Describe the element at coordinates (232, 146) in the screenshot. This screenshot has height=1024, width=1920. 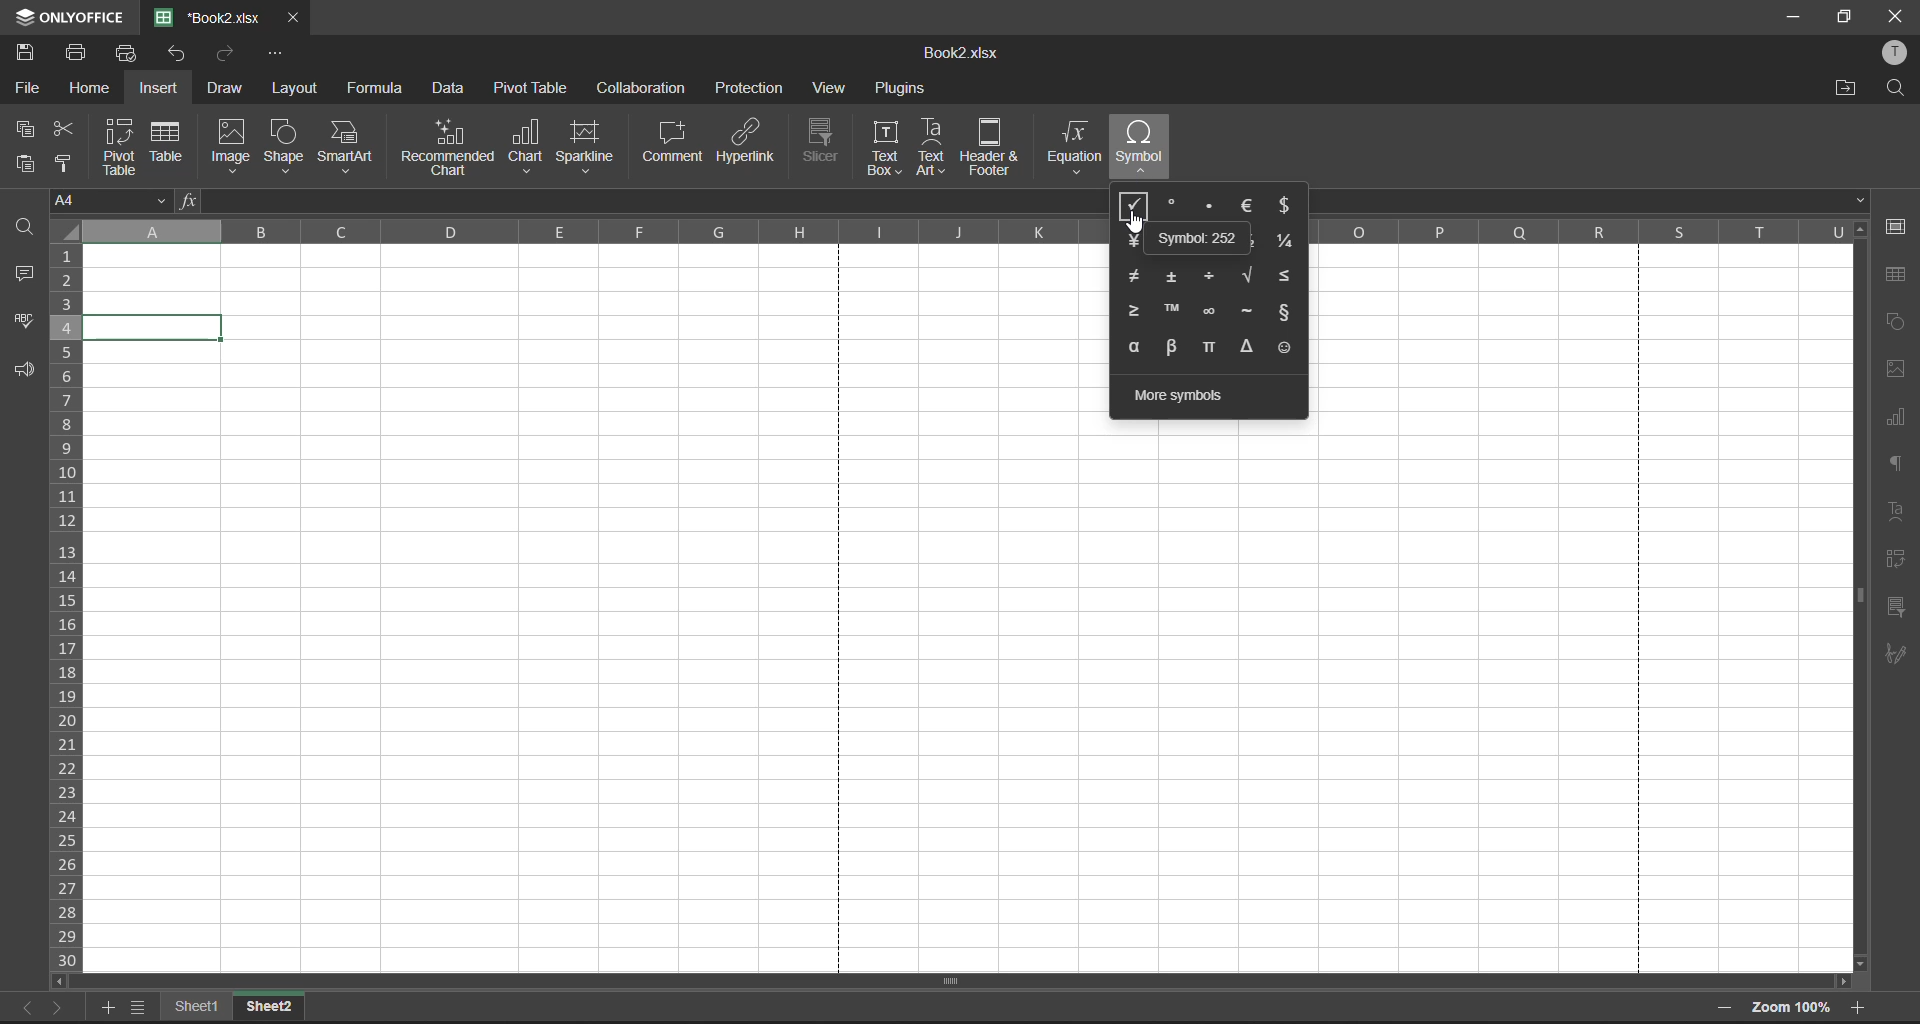
I see `image` at that location.